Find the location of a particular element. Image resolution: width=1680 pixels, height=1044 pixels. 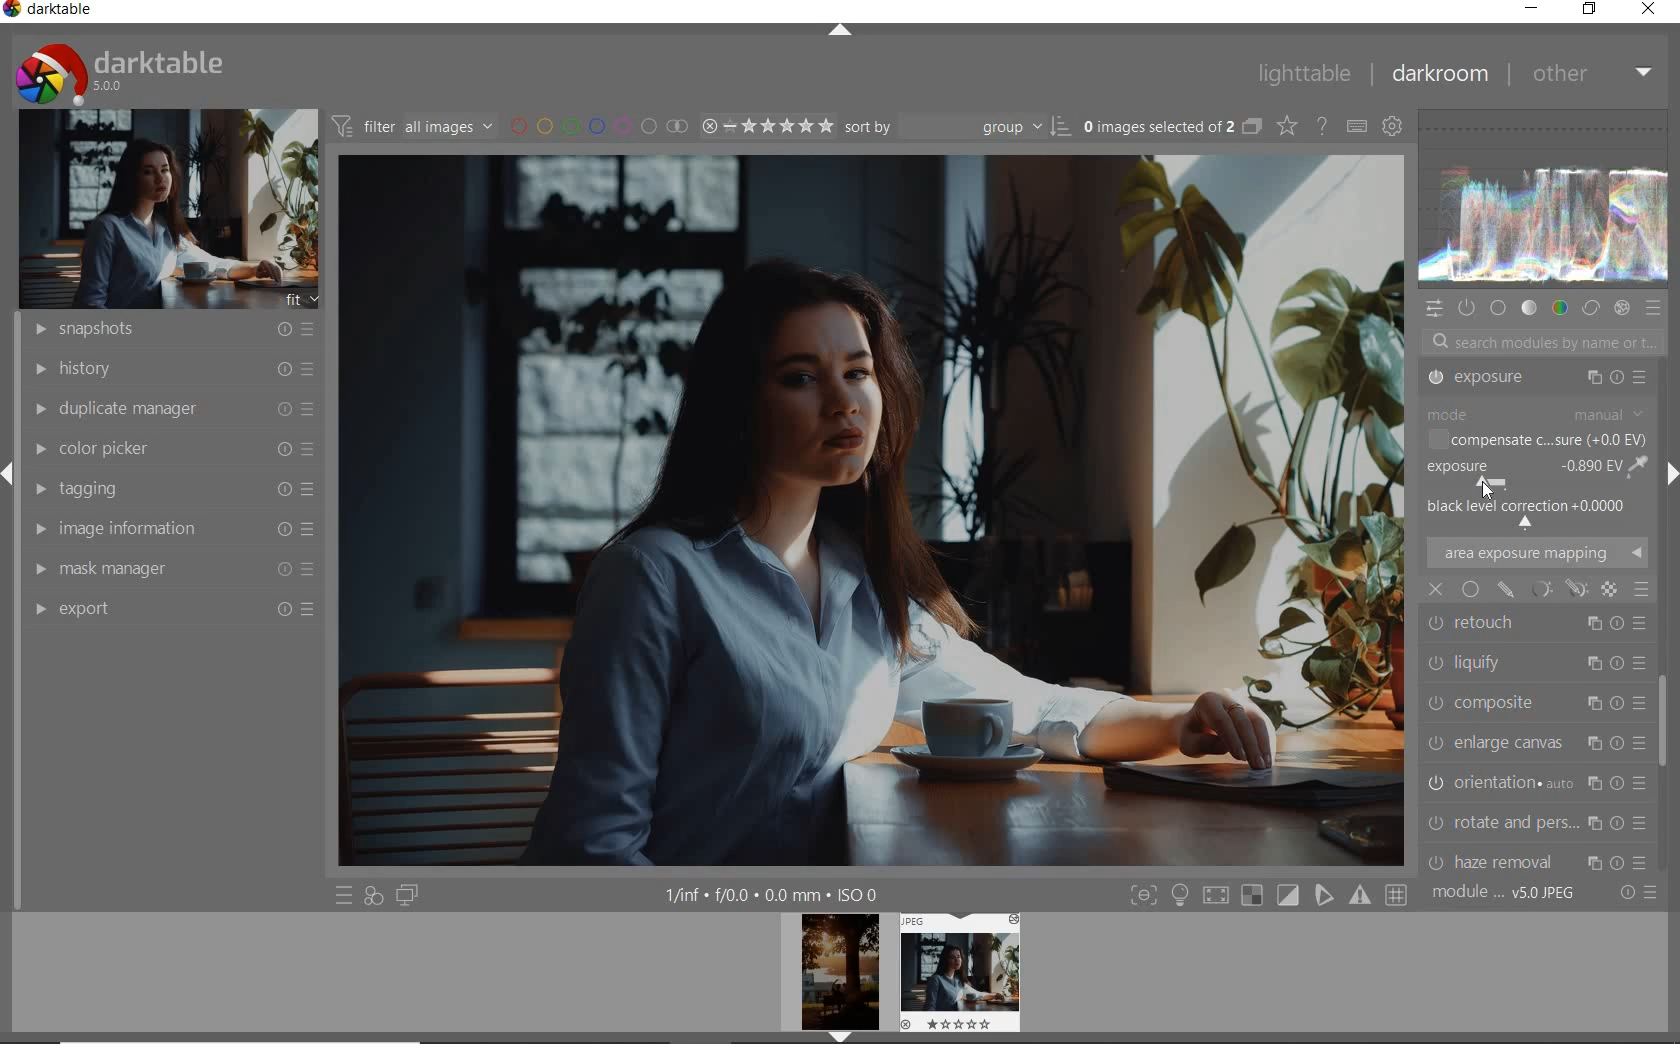

QUICK ACCESS FOR APPLYING ANY OF YOUR STYLES is located at coordinates (374, 896).